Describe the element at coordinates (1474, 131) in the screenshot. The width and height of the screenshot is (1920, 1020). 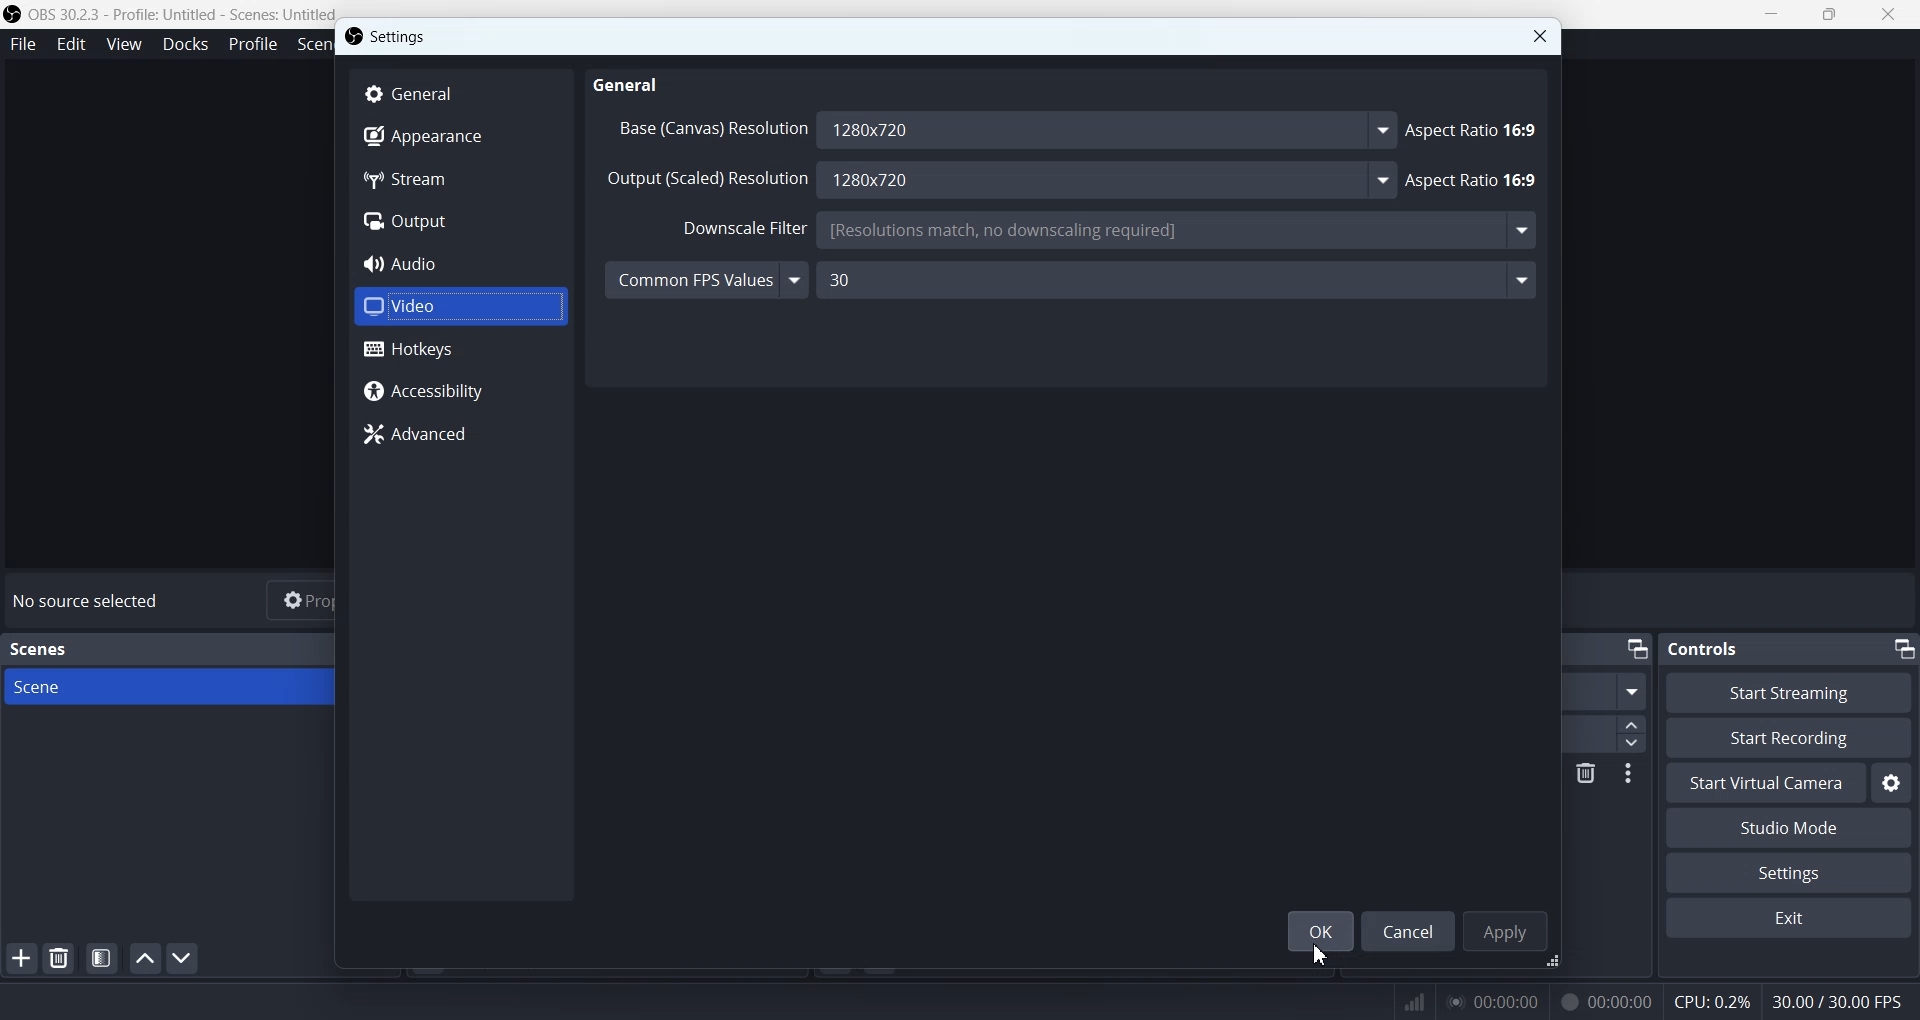
I see `Aspect Ratio 16:9` at that location.